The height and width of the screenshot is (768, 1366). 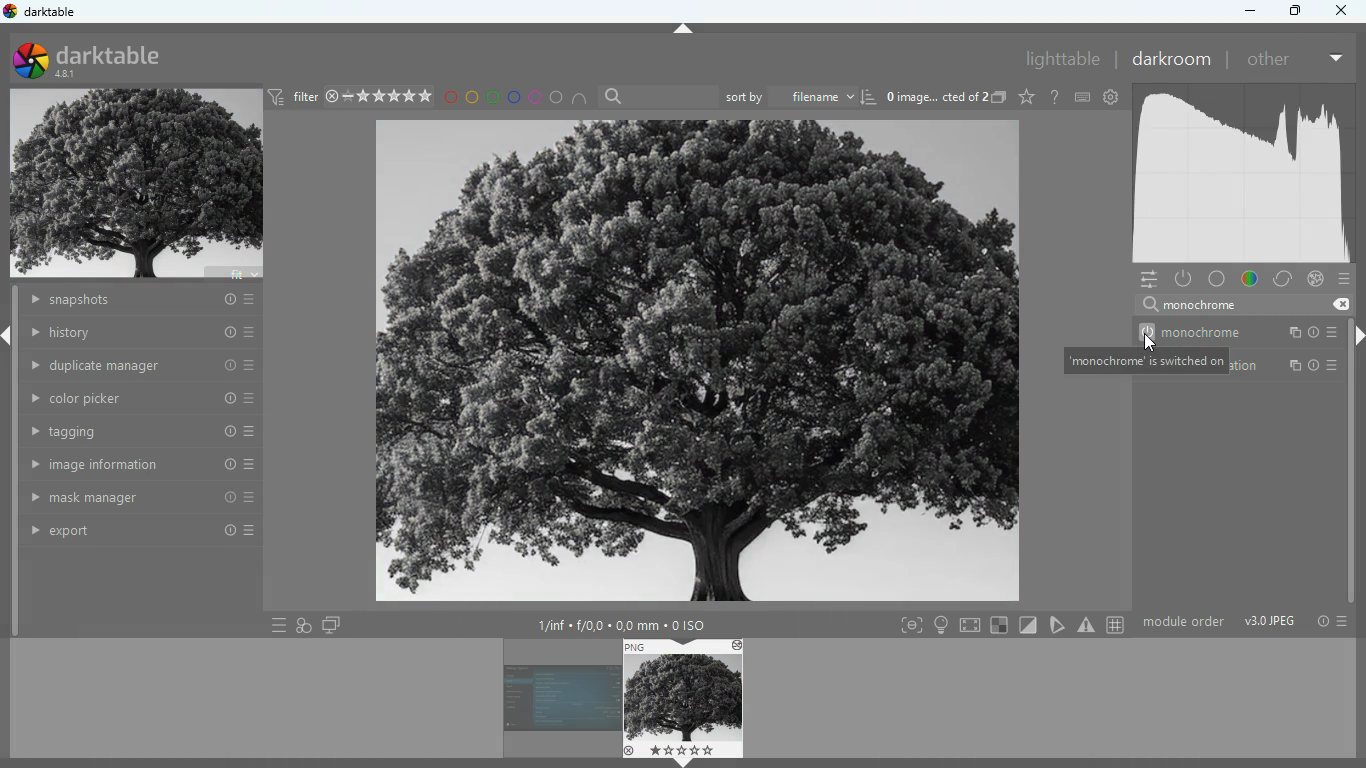 I want to click on image information, so click(x=143, y=465).